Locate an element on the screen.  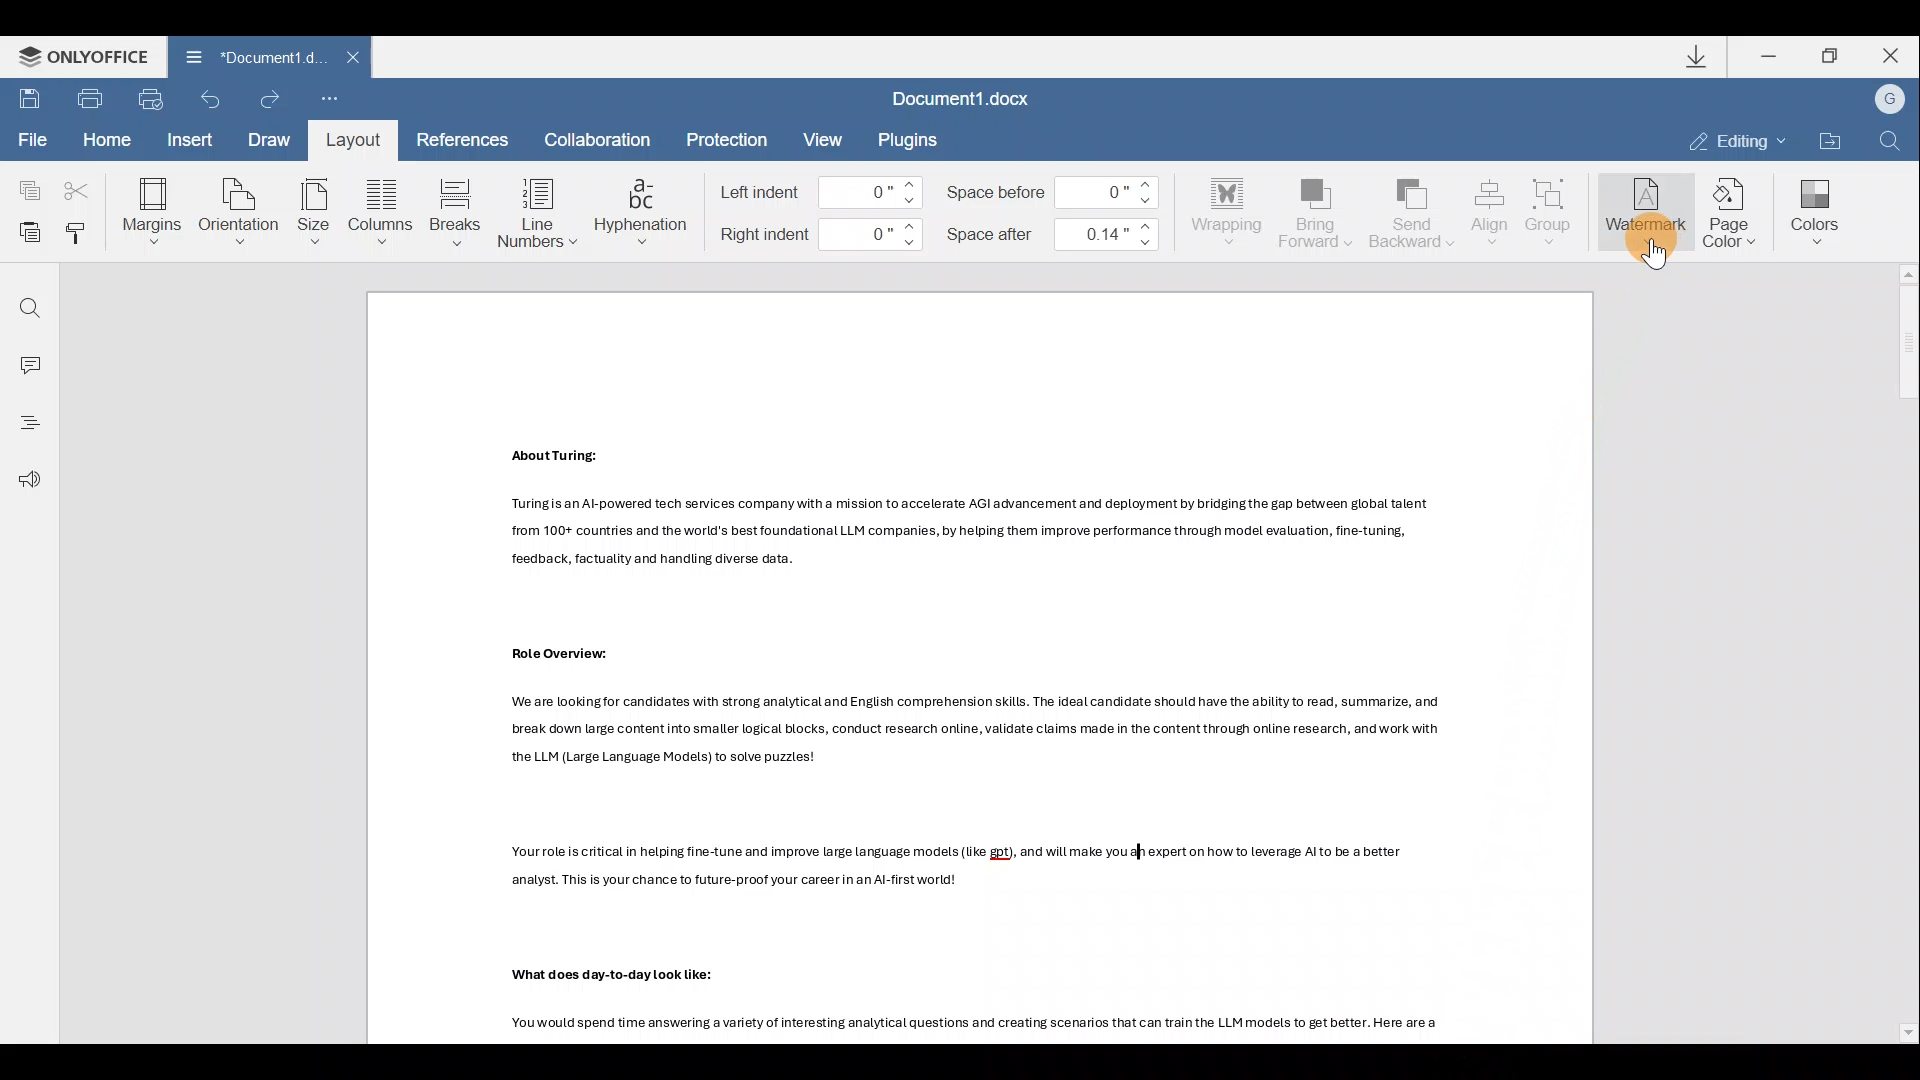
Document1.docx is located at coordinates (967, 98).